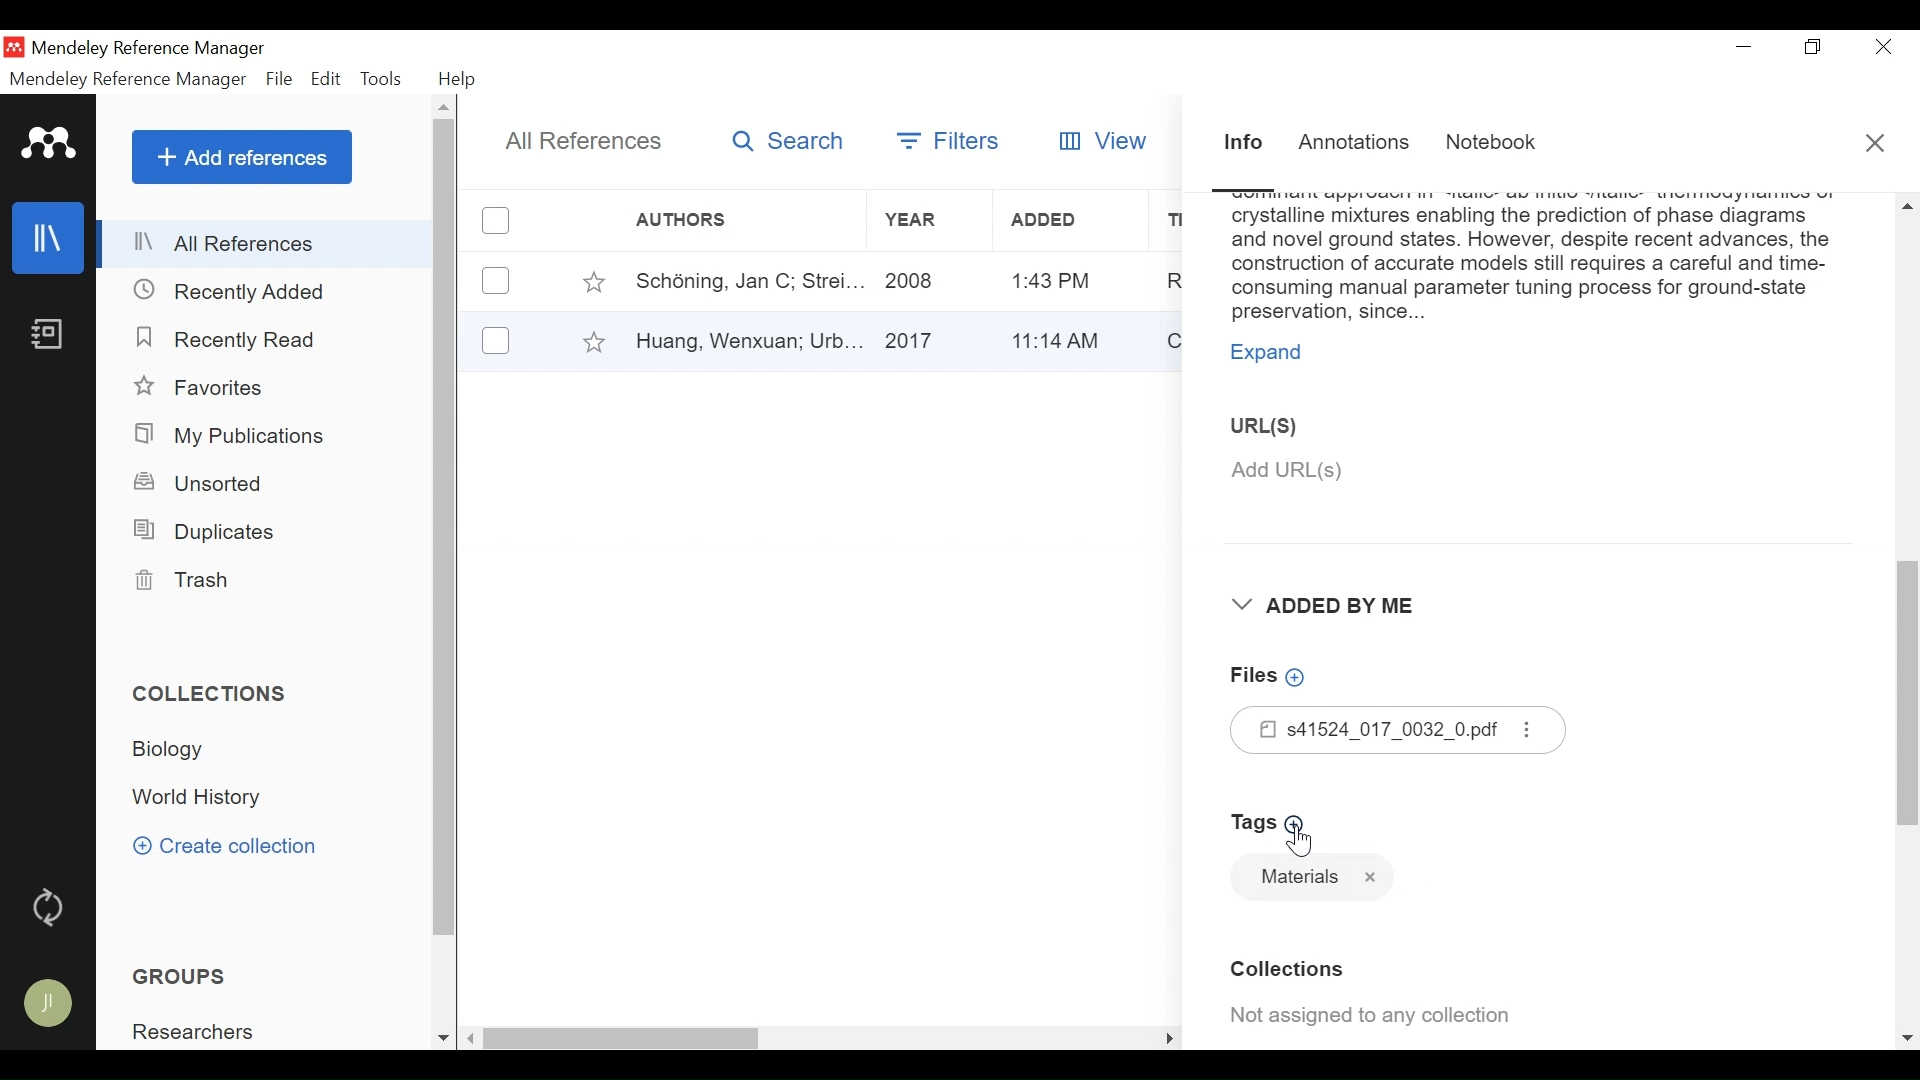 The height and width of the screenshot is (1080, 1920). What do you see at coordinates (581, 143) in the screenshot?
I see `All References` at bounding box center [581, 143].